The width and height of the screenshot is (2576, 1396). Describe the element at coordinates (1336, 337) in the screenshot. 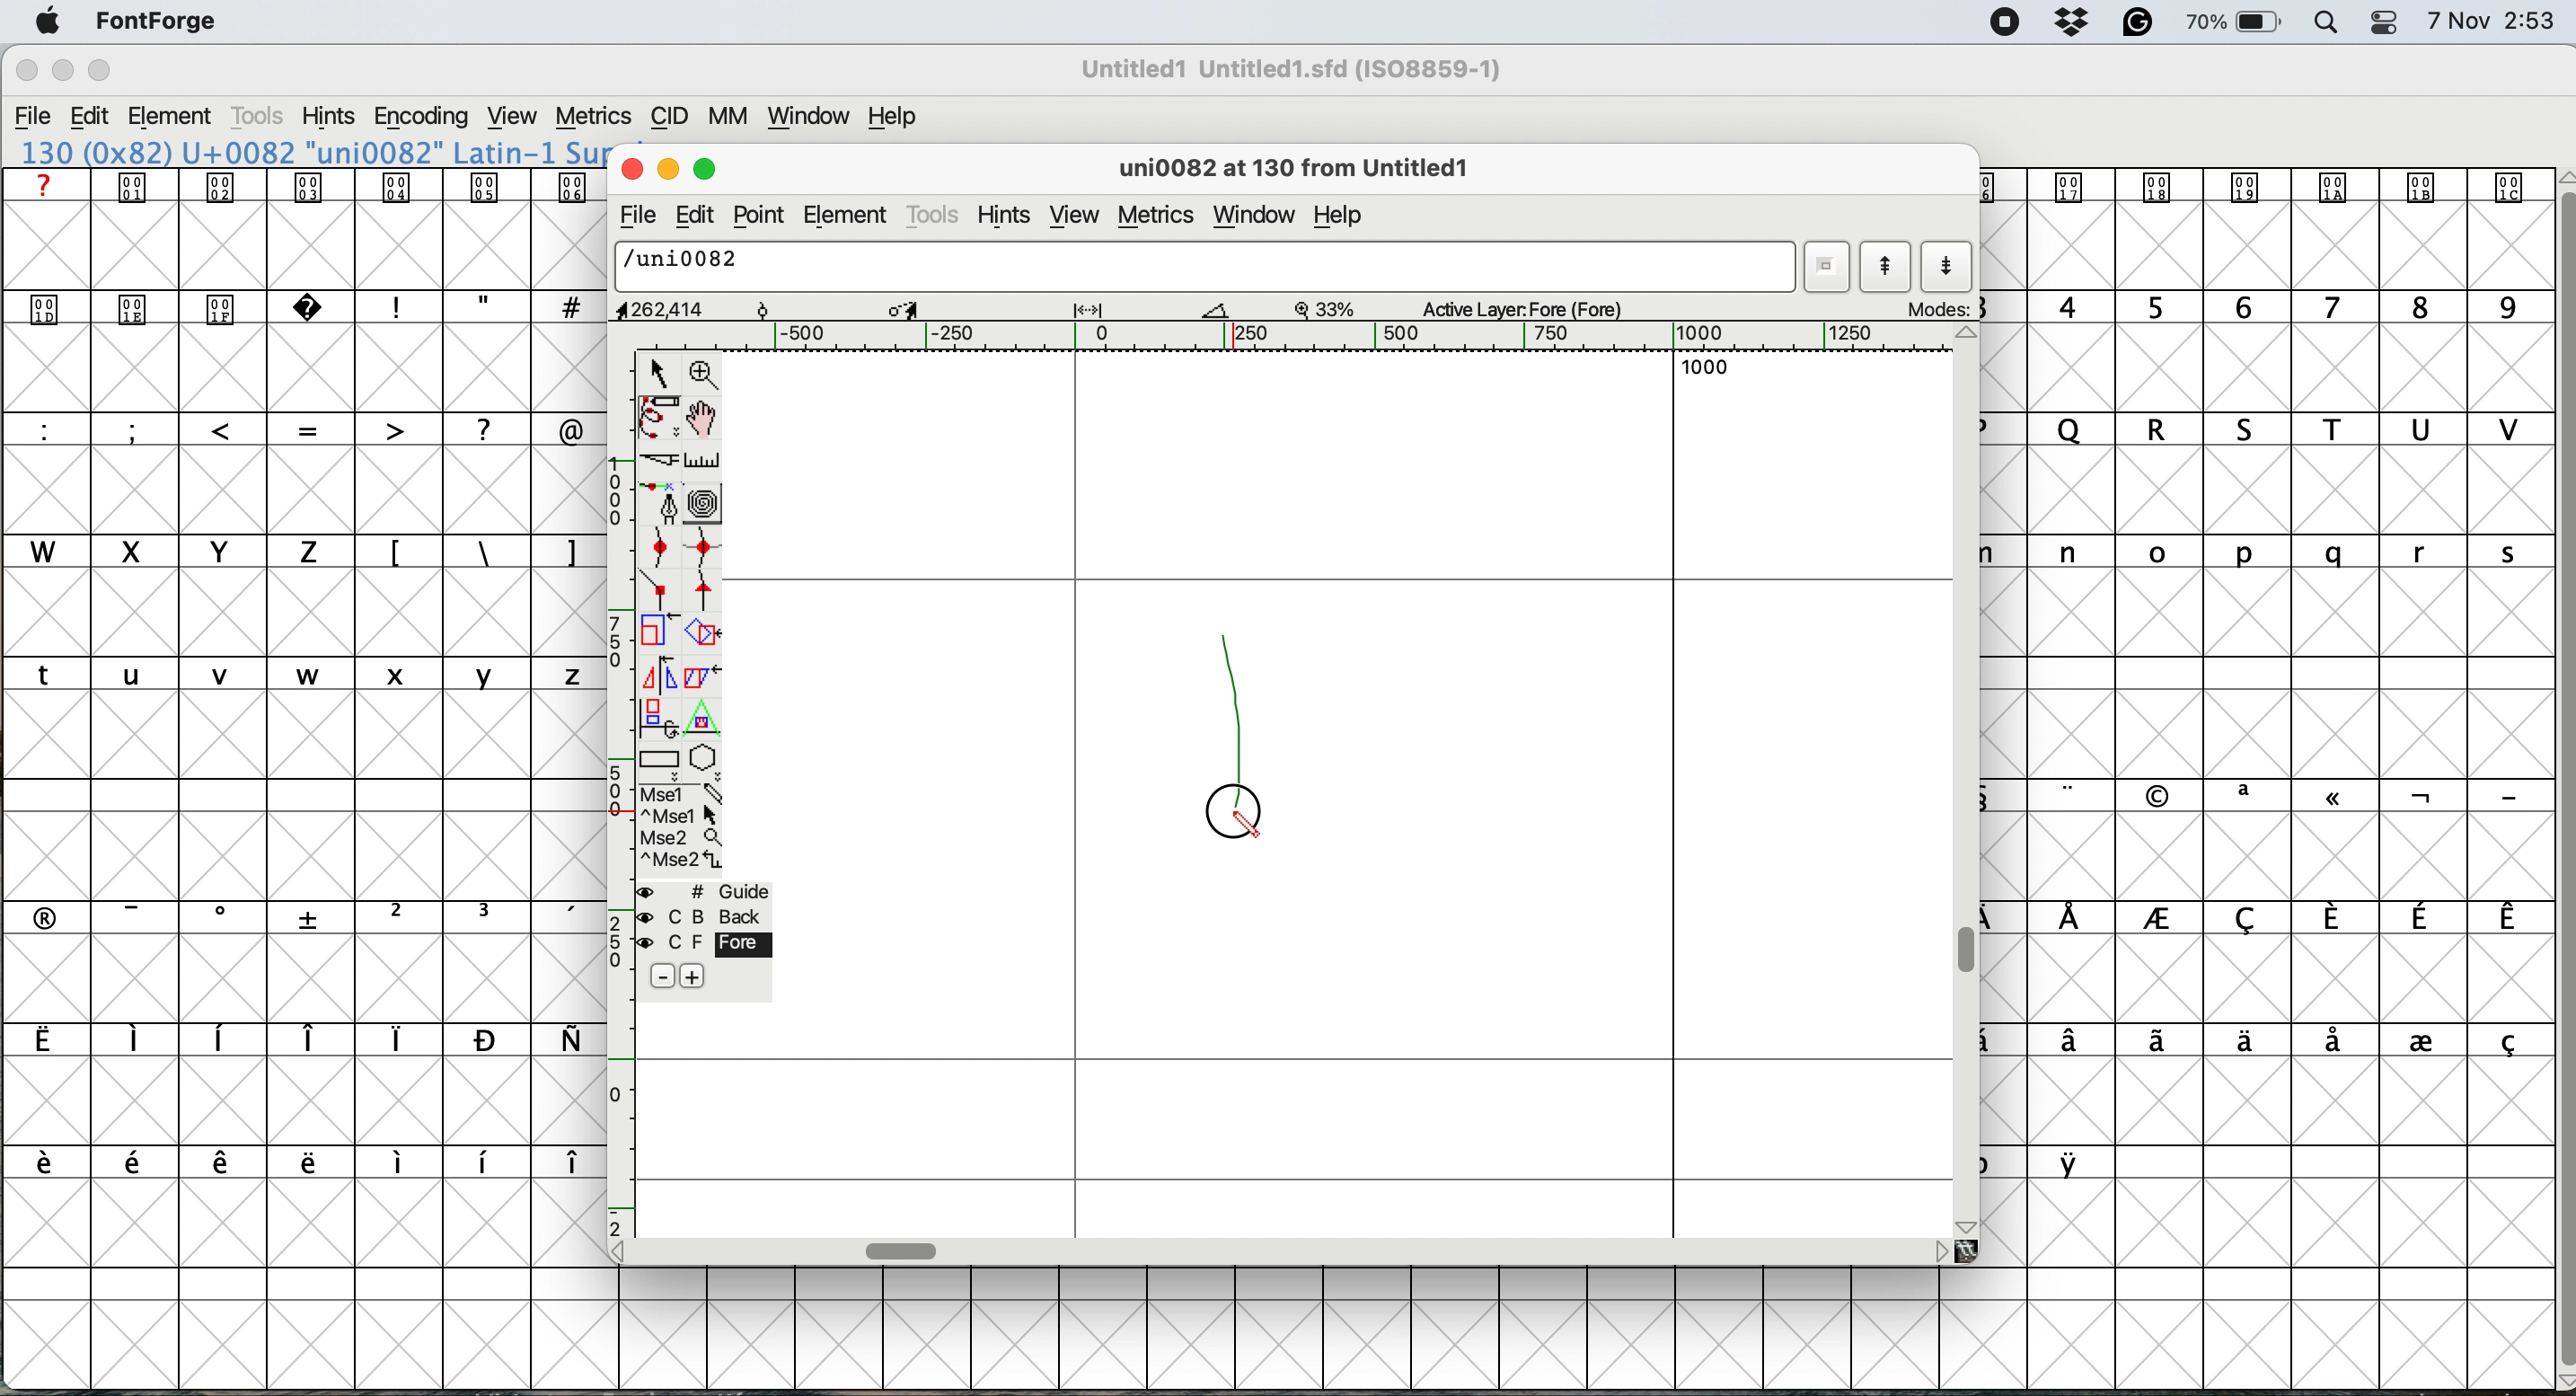

I see `horizontal scale` at that location.